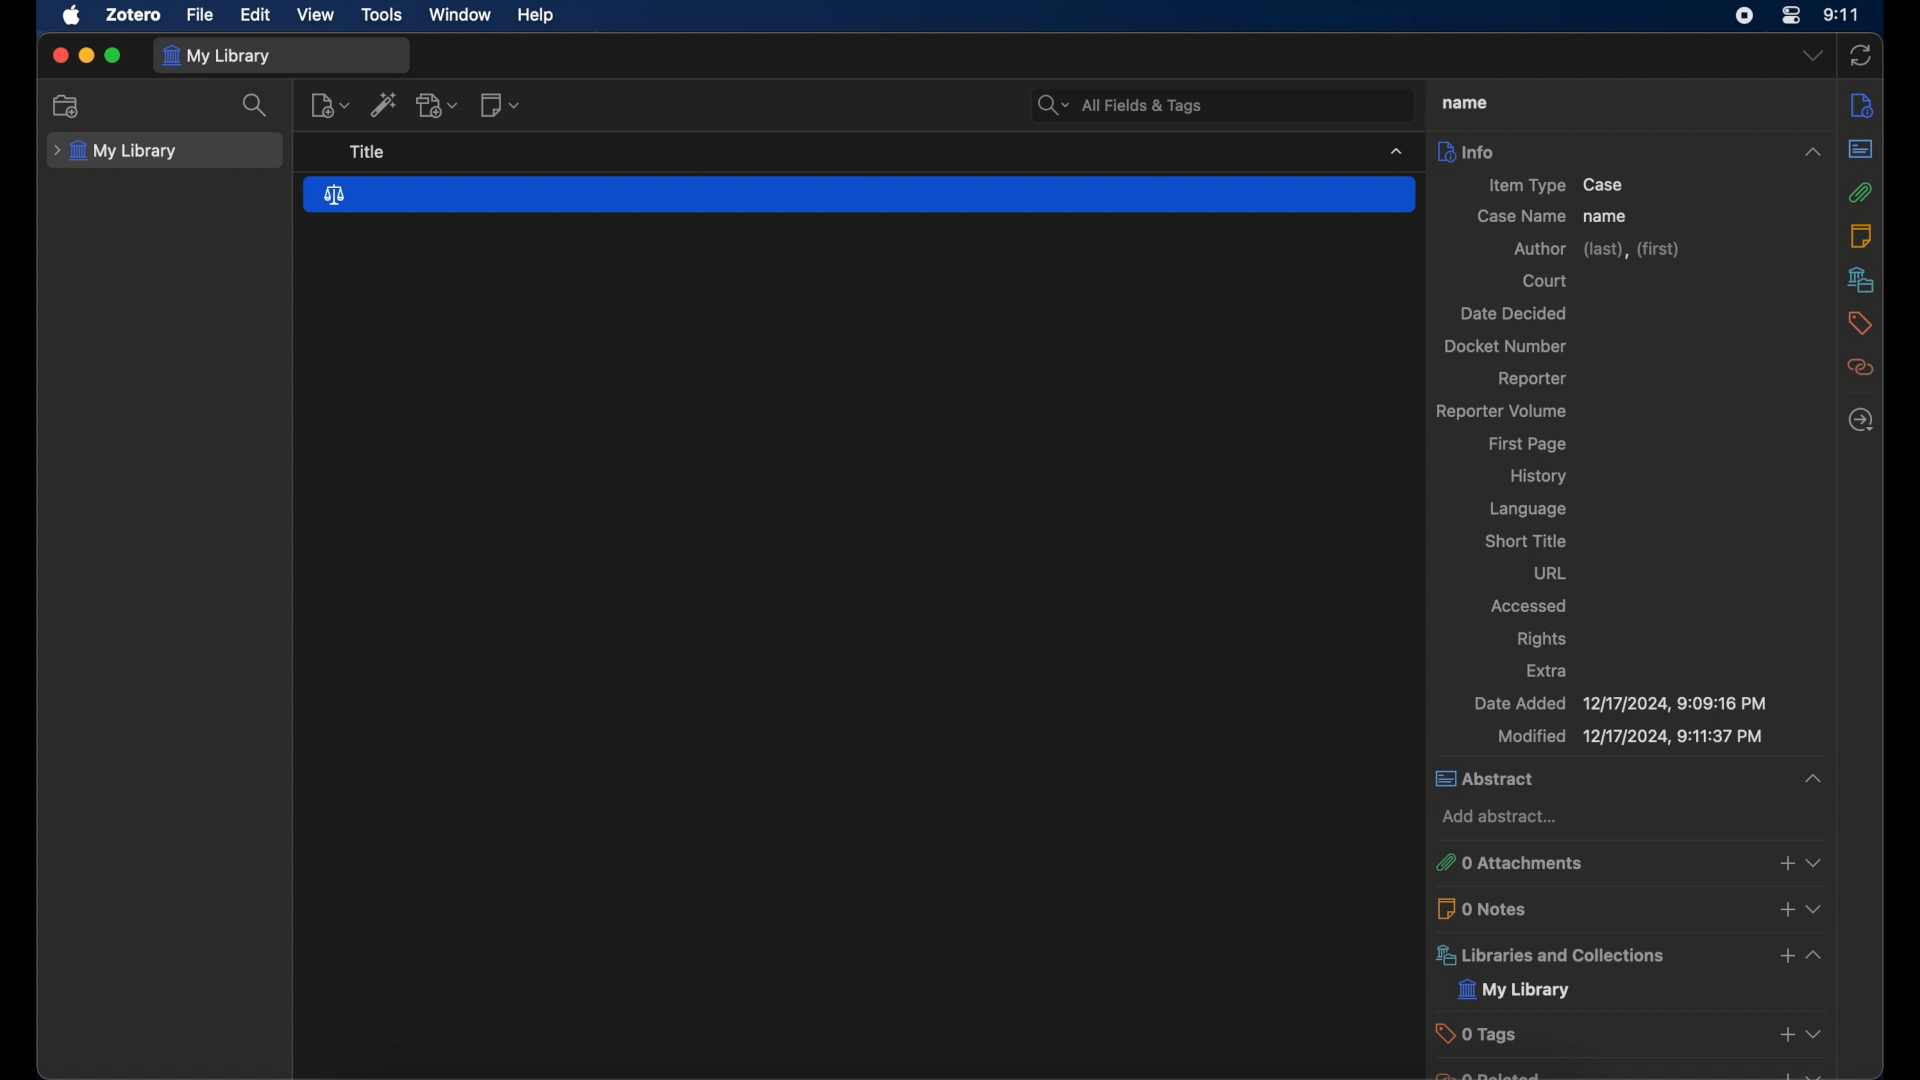 The width and height of the screenshot is (1920, 1080). What do you see at coordinates (1634, 149) in the screenshot?
I see `info` at bounding box center [1634, 149].